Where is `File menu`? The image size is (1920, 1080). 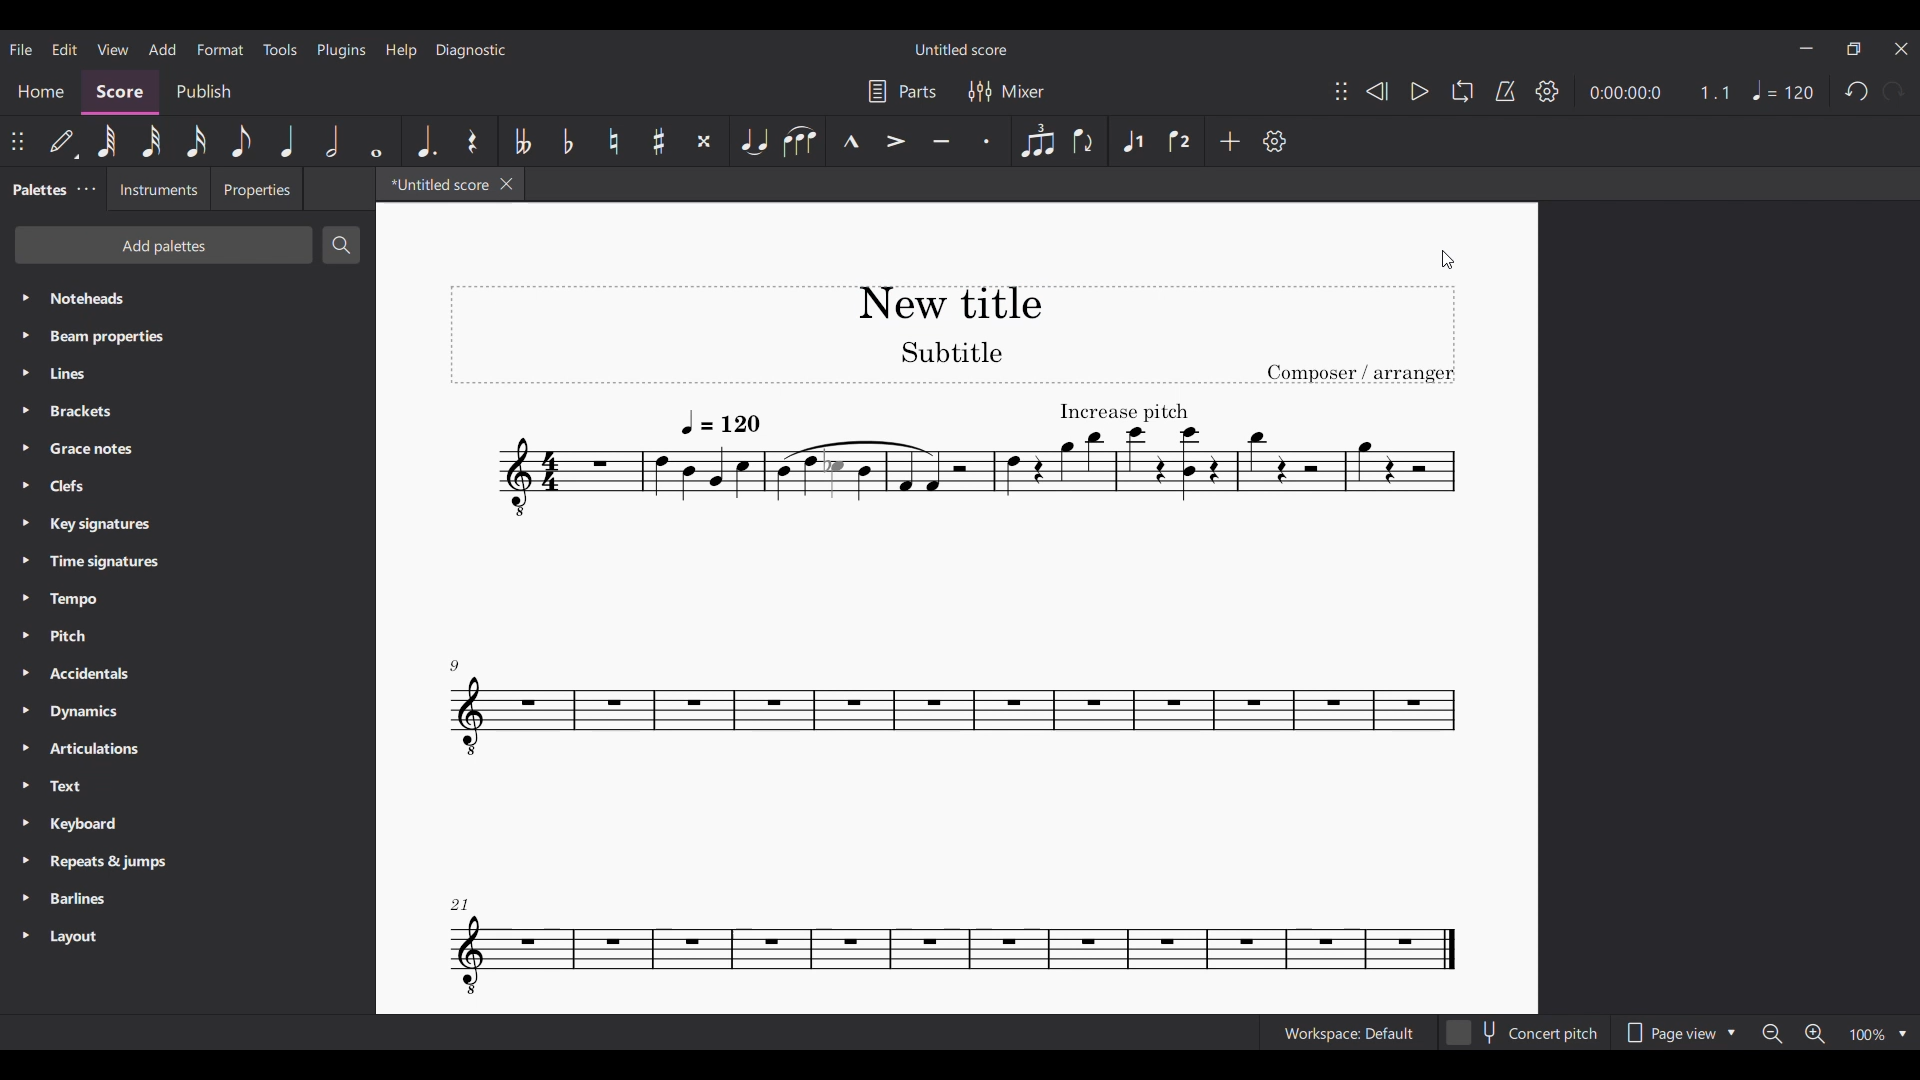 File menu is located at coordinates (22, 50).